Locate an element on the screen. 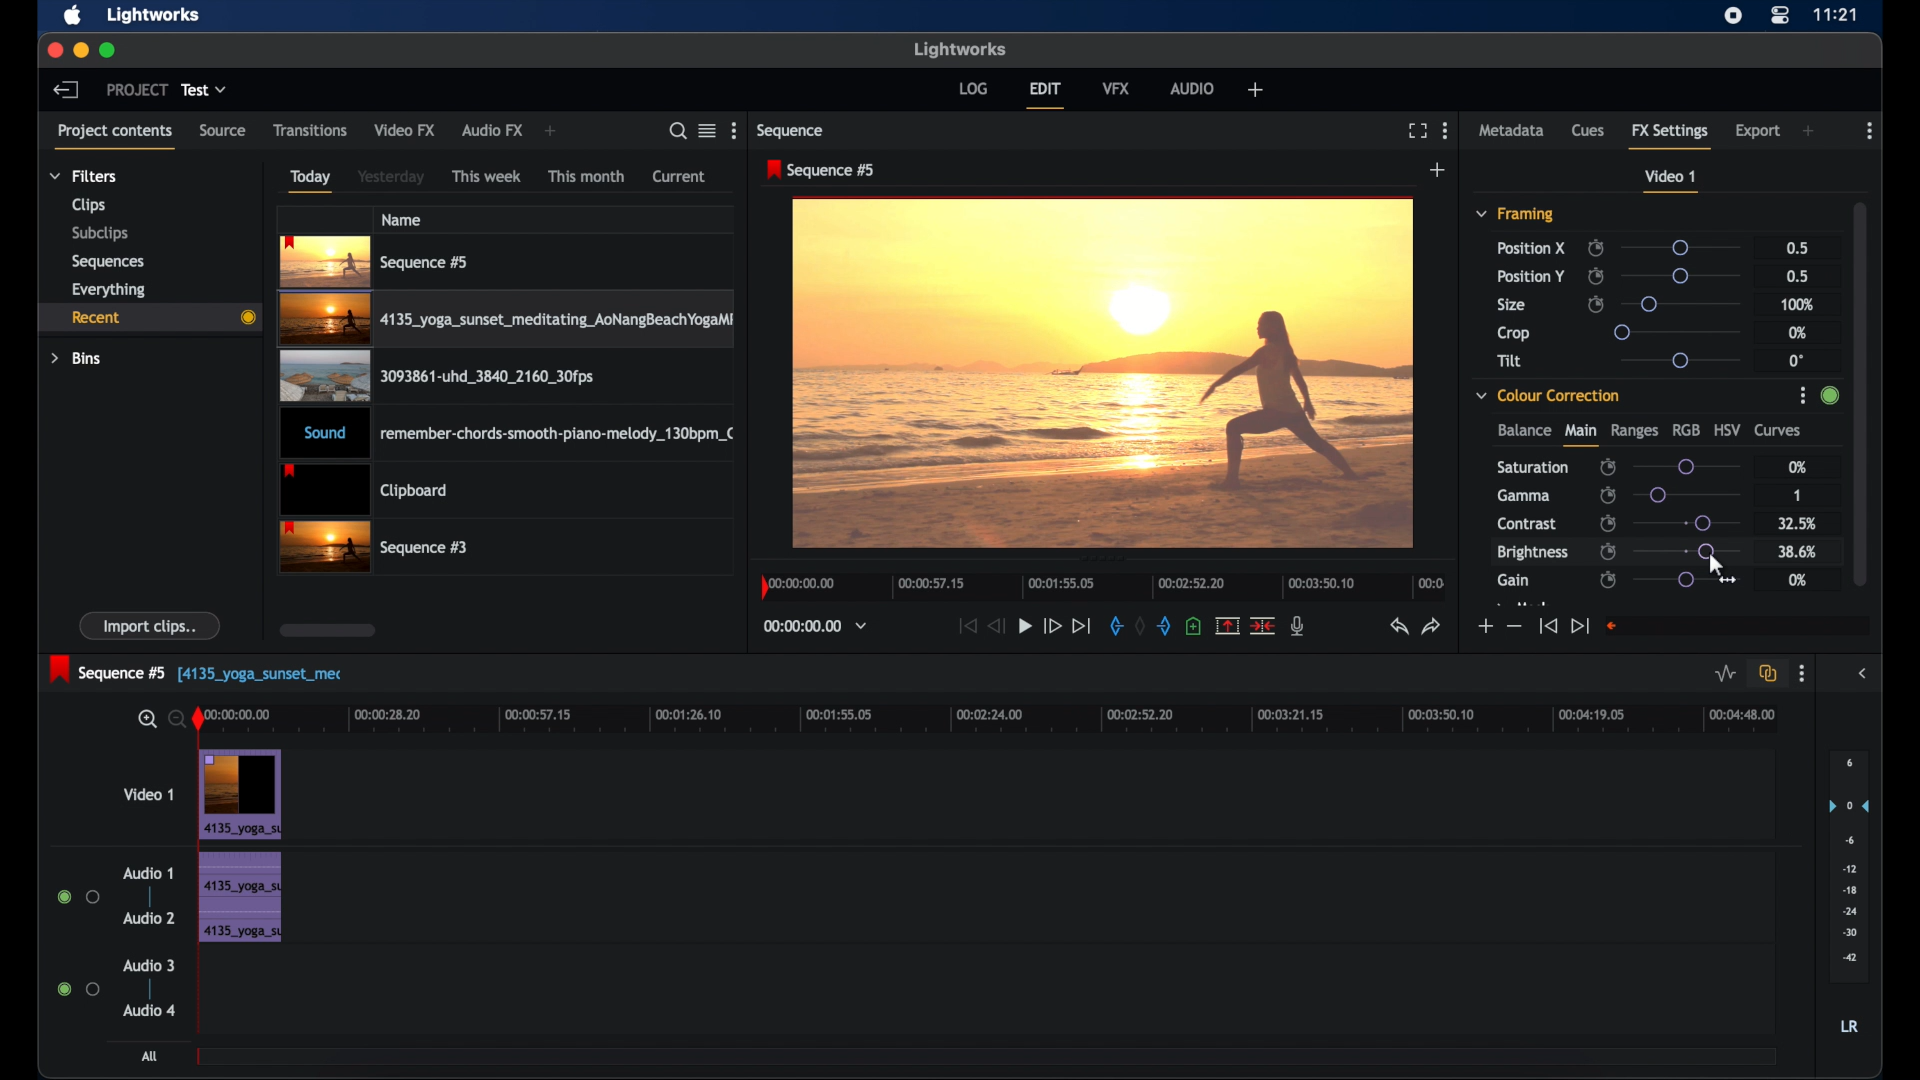 The width and height of the screenshot is (1920, 1080). videoclip is located at coordinates (376, 262).